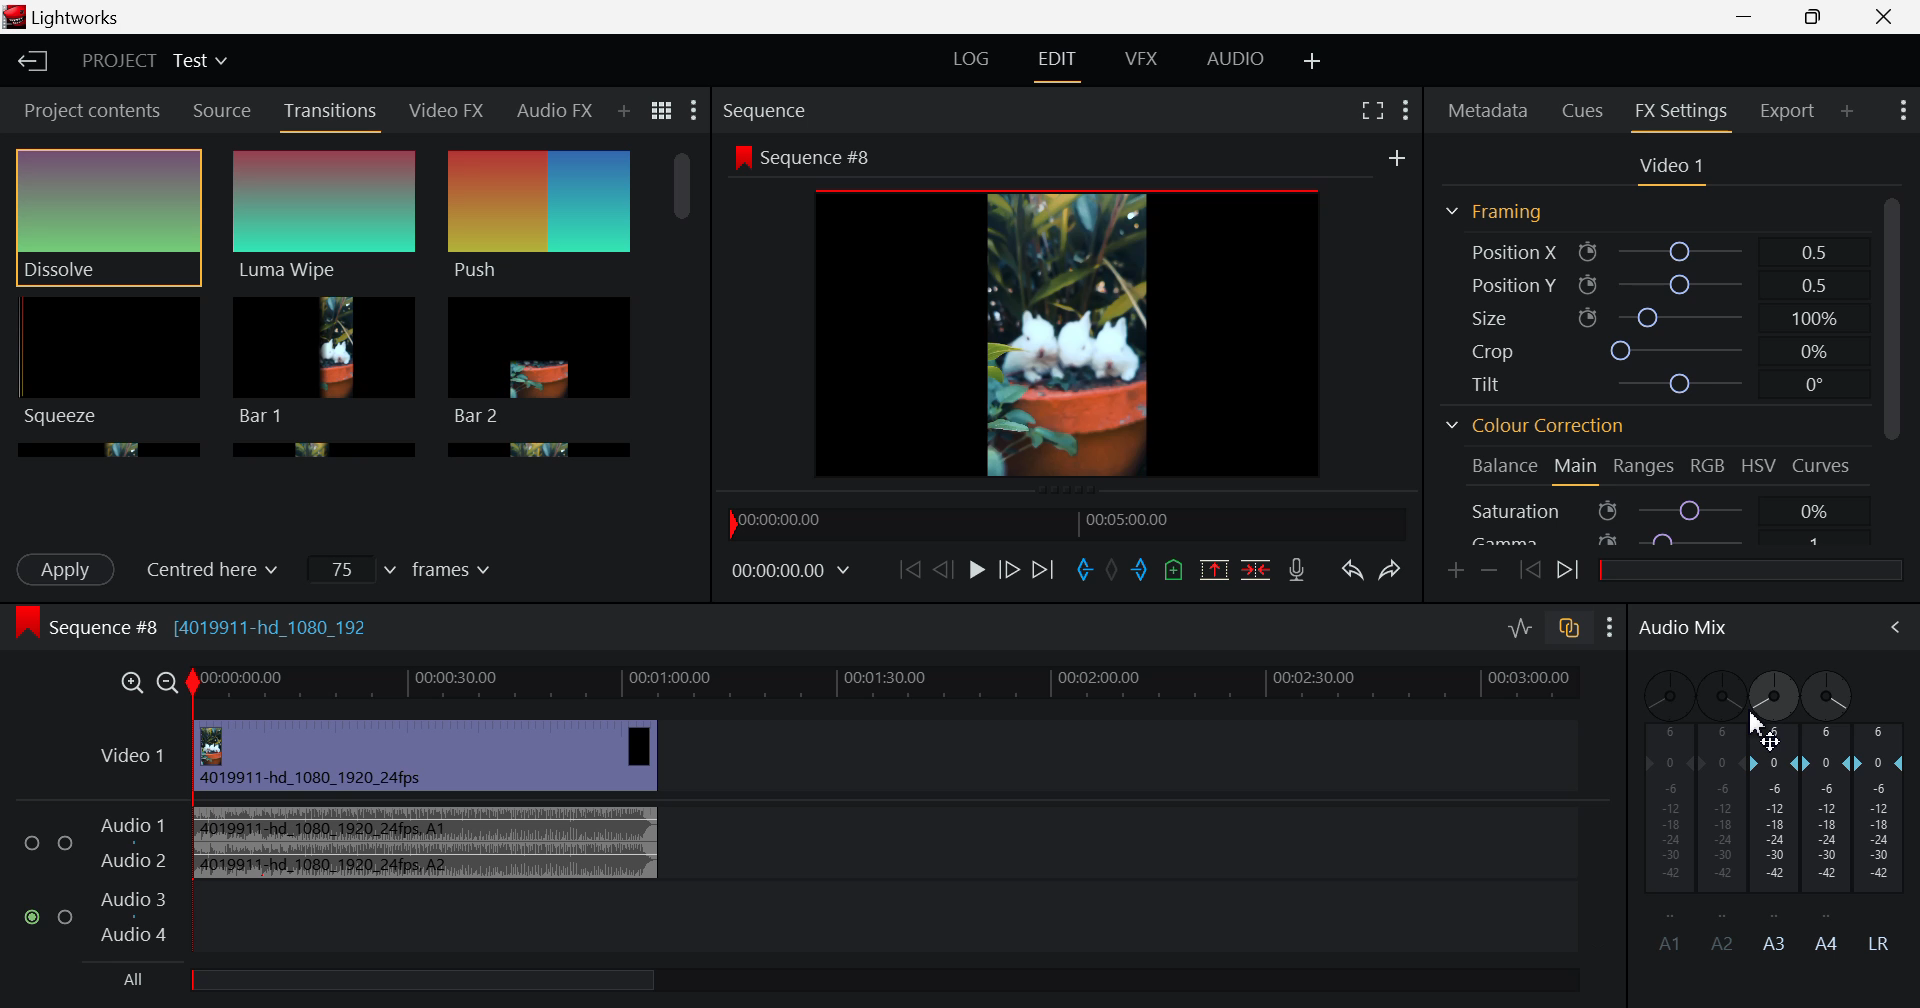 The width and height of the screenshot is (1920, 1008). Describe the element at coordinates (108, 218) in the screenshot. I see `Dissolve` at that location.